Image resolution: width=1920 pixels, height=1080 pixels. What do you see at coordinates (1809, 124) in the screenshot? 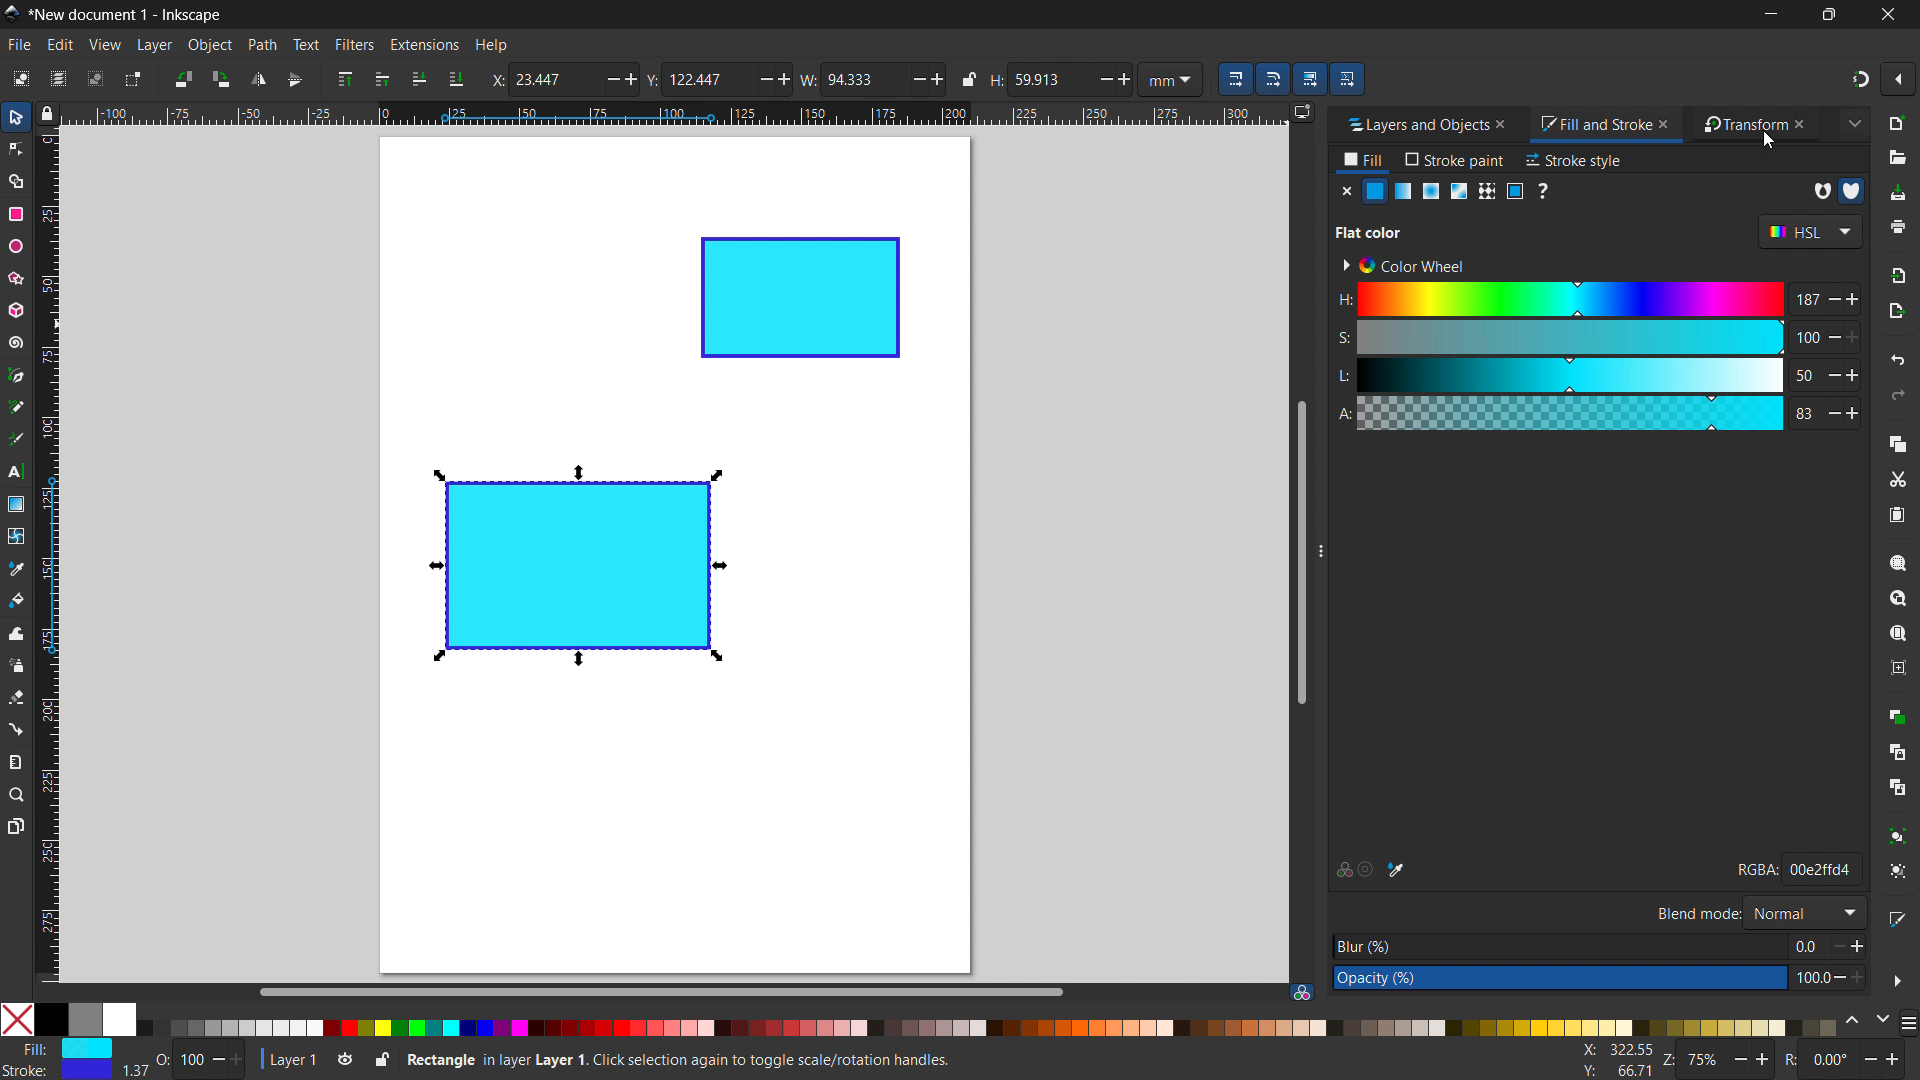
I see `close` at bounding box center [1809, 124].